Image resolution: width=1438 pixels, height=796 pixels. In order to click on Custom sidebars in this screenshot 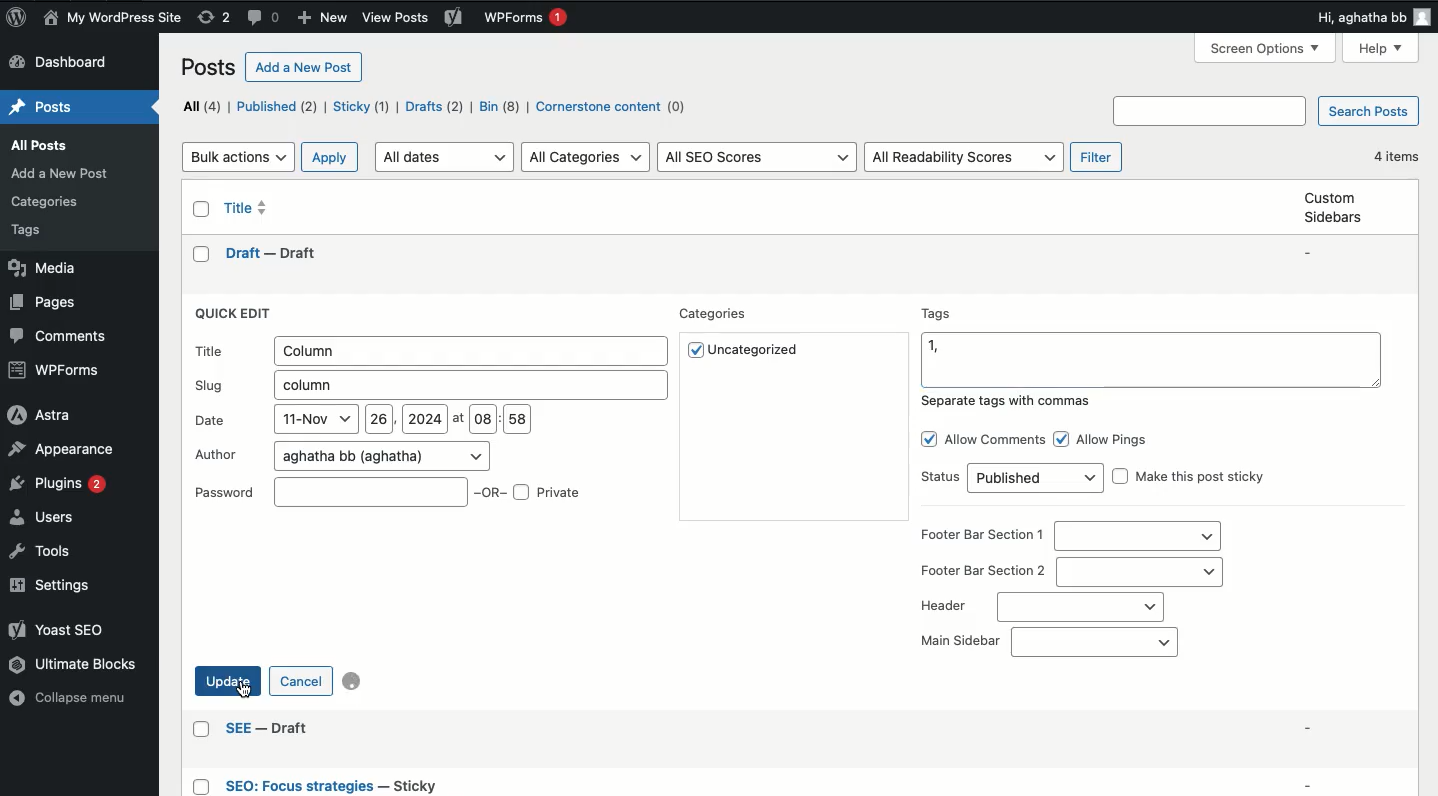, I will do `click(1331, 214)`.